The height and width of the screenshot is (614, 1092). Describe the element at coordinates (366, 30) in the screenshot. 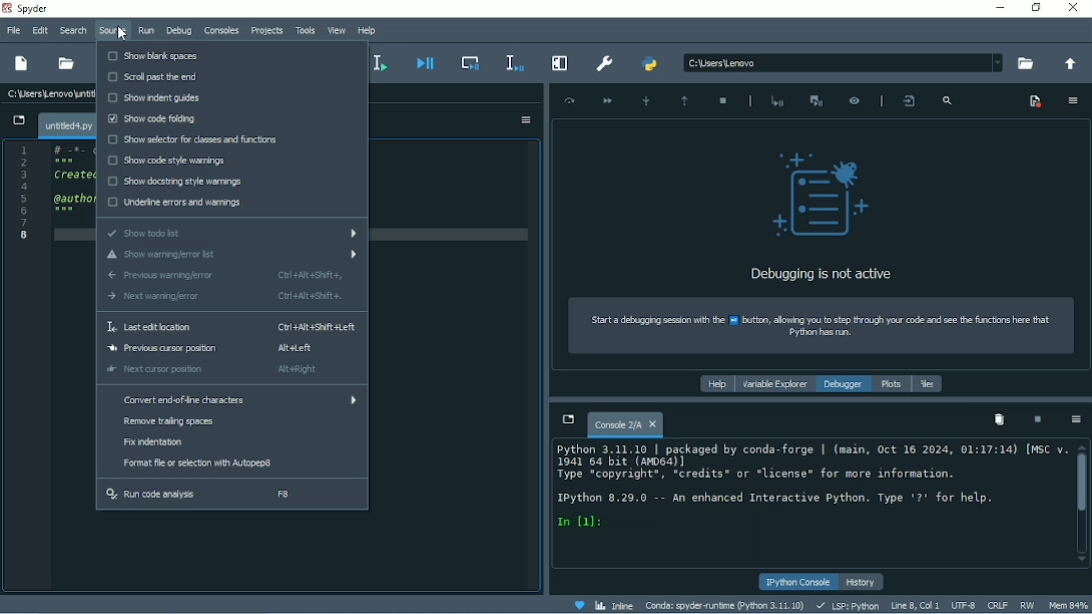

I see `Help` at that location.